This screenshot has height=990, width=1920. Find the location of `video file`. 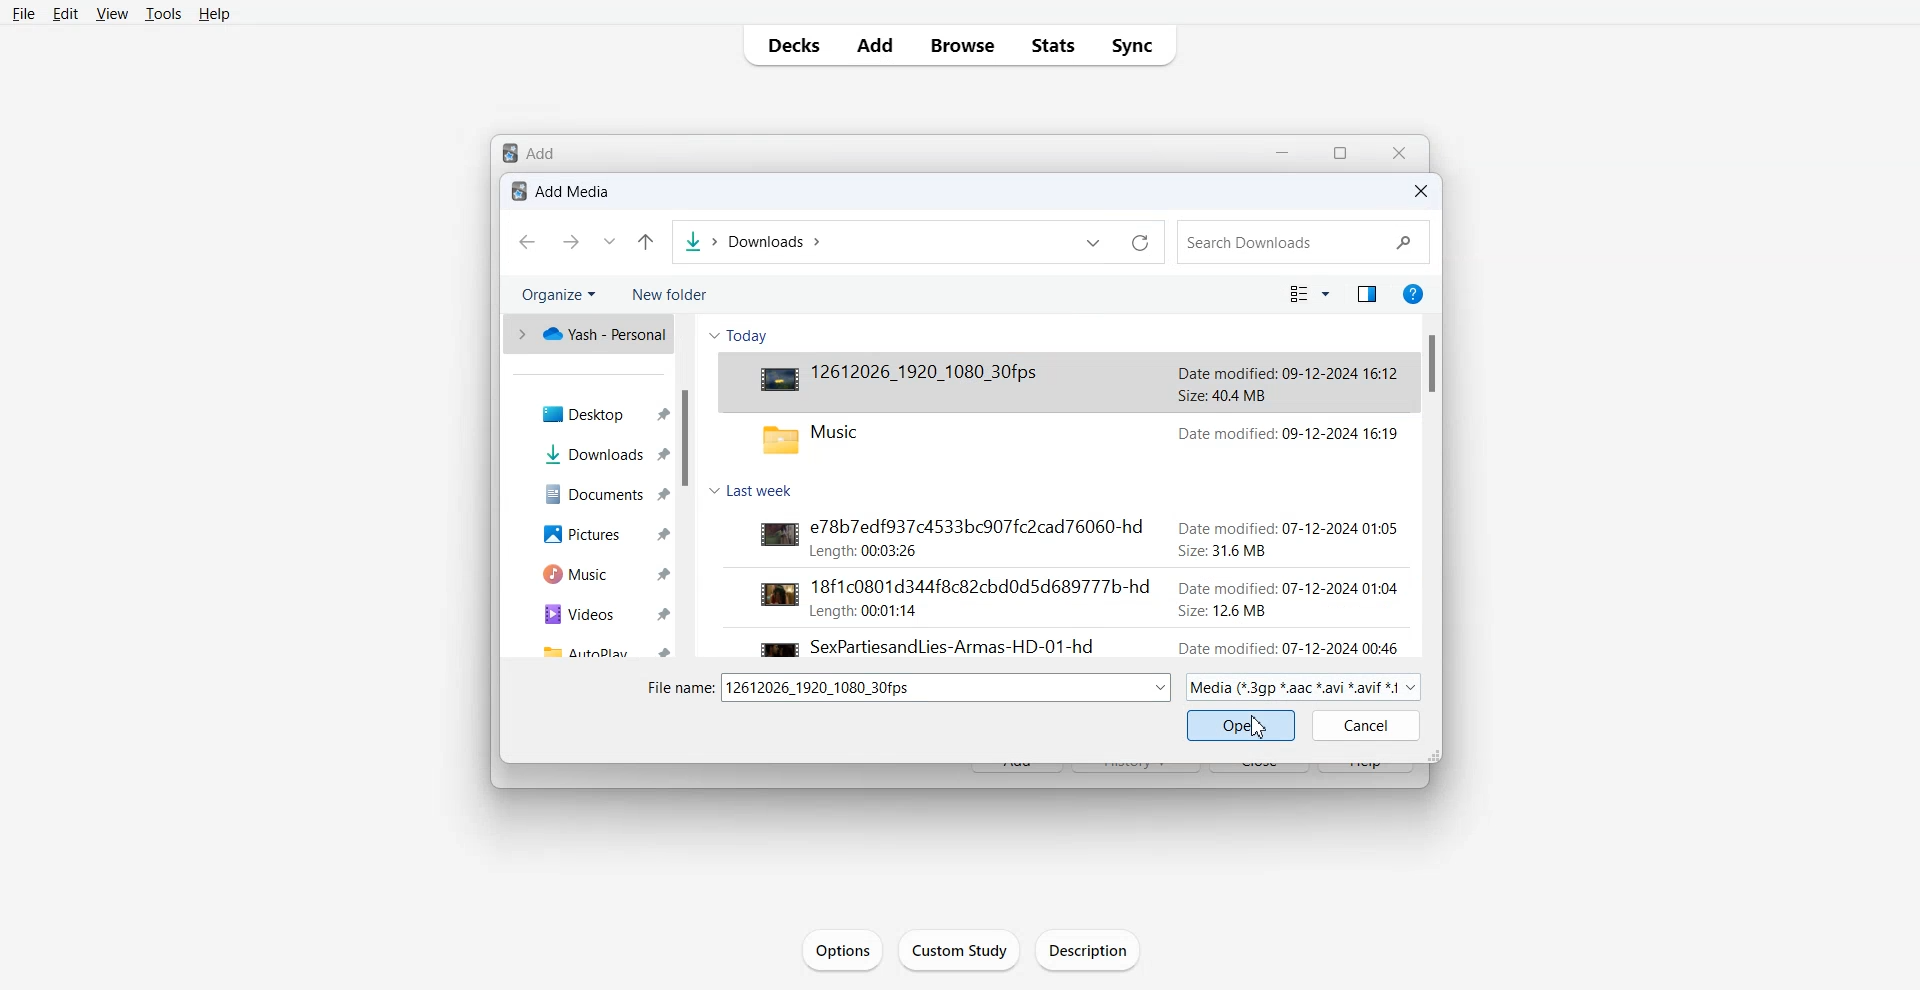

video file is located at coordinates (942, 596).